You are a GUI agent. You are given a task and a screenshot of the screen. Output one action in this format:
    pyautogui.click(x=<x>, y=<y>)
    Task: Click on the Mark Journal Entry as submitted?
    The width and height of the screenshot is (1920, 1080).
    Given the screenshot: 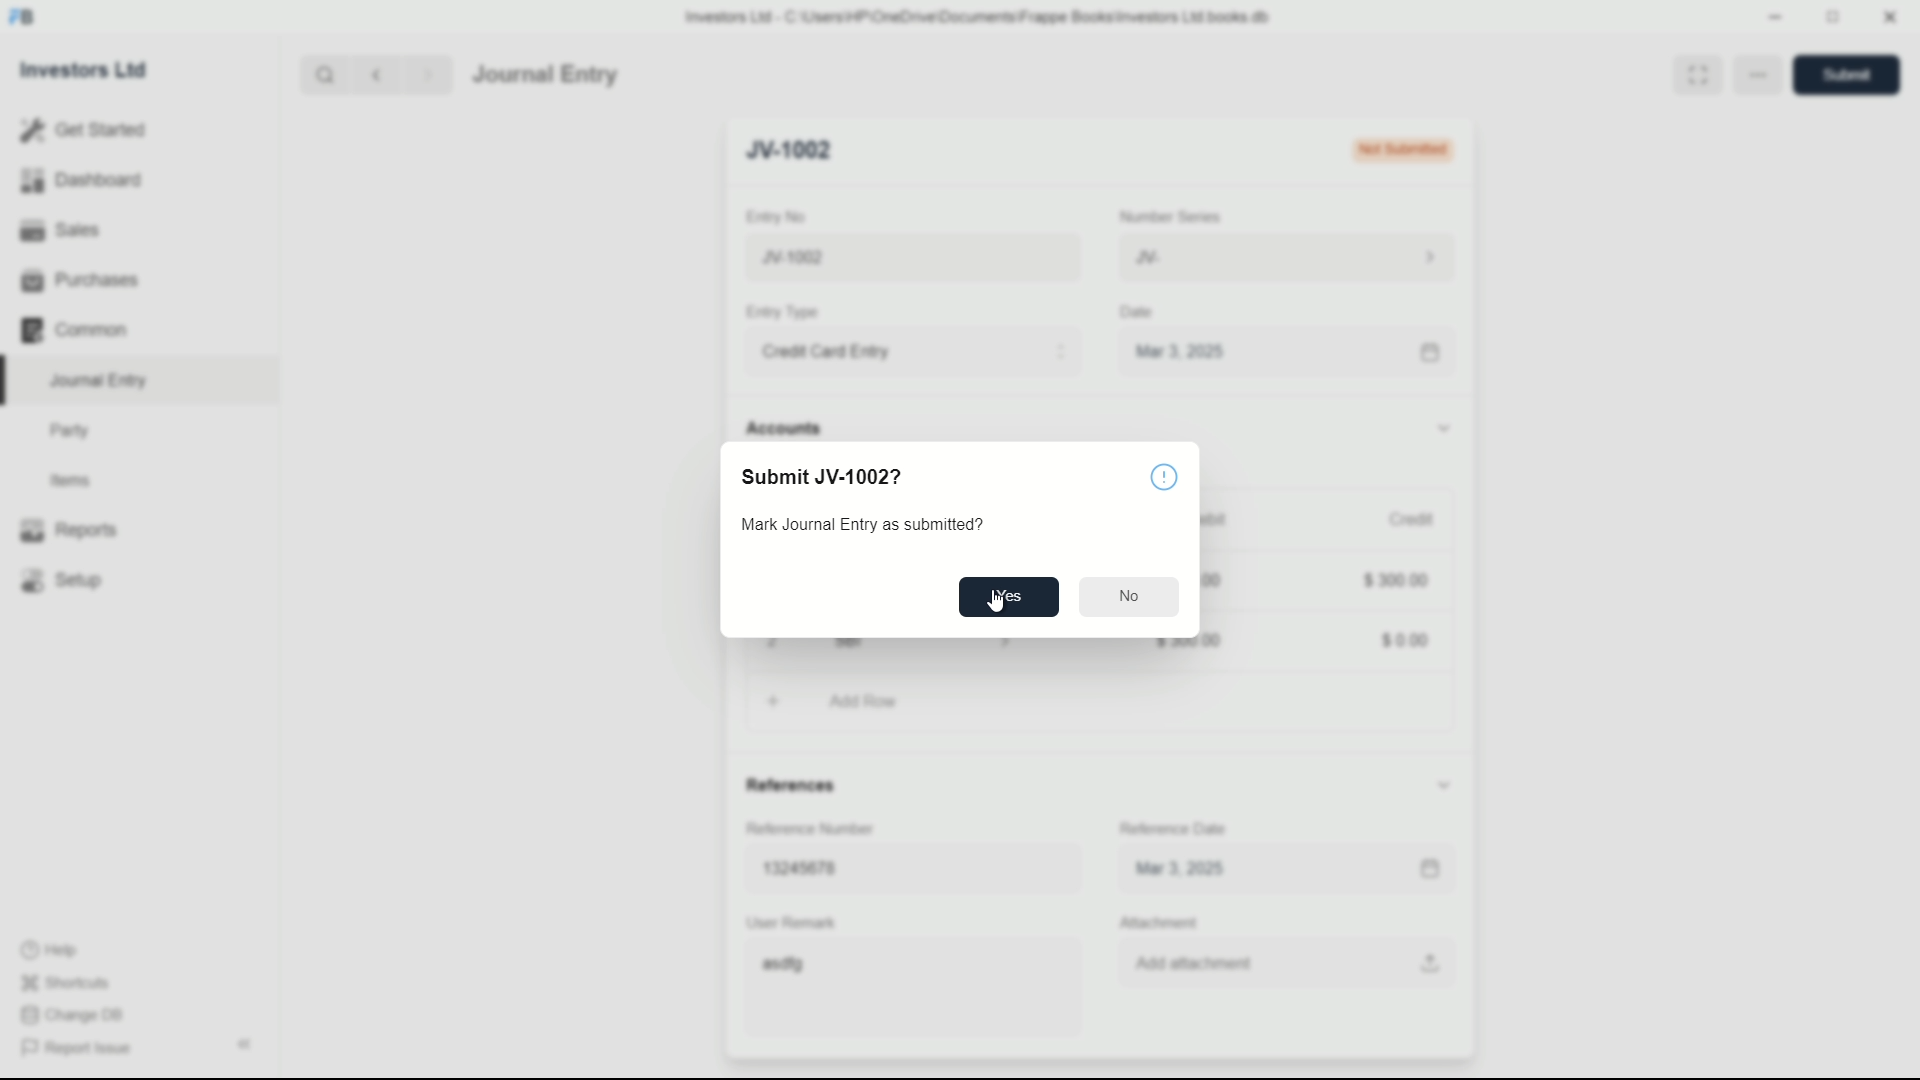 What is the action you would take?
    pyautogui.click(x=872, y=525)
    